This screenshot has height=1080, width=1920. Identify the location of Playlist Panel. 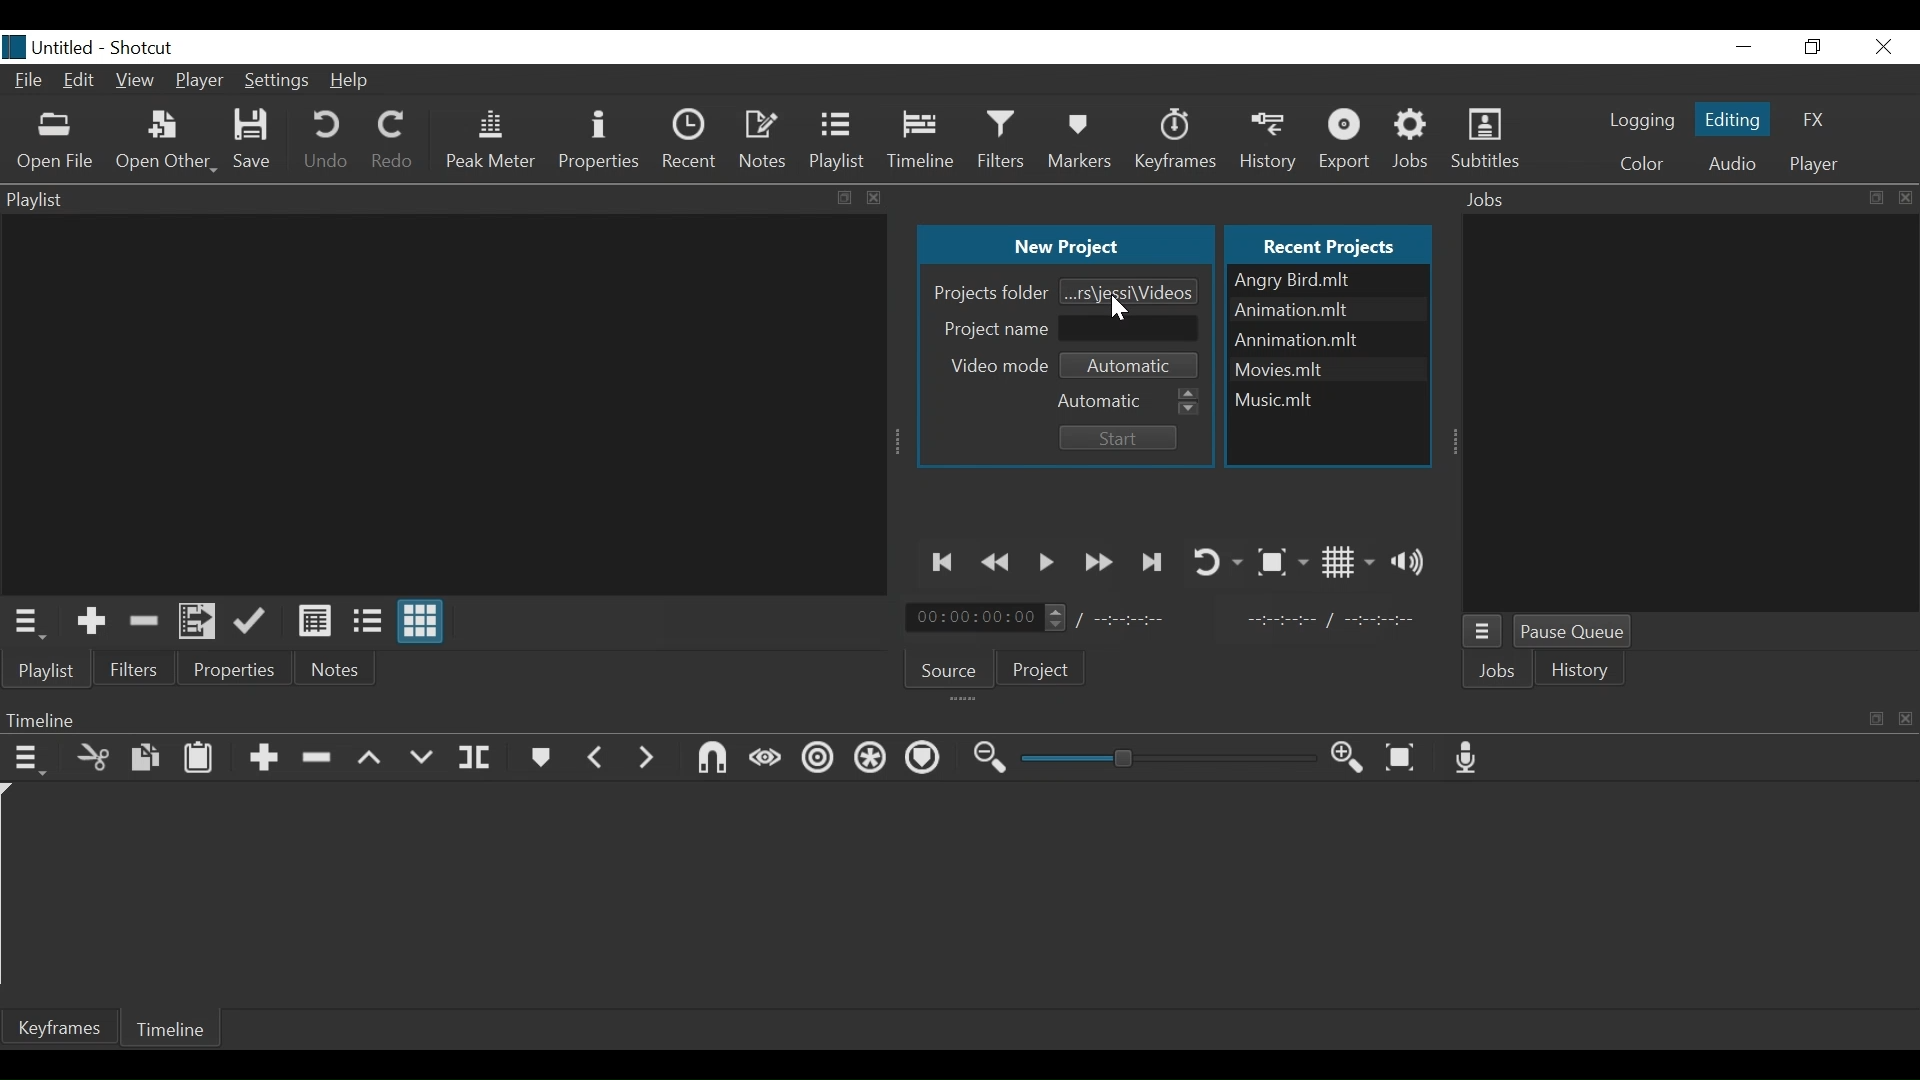
(445, 198).